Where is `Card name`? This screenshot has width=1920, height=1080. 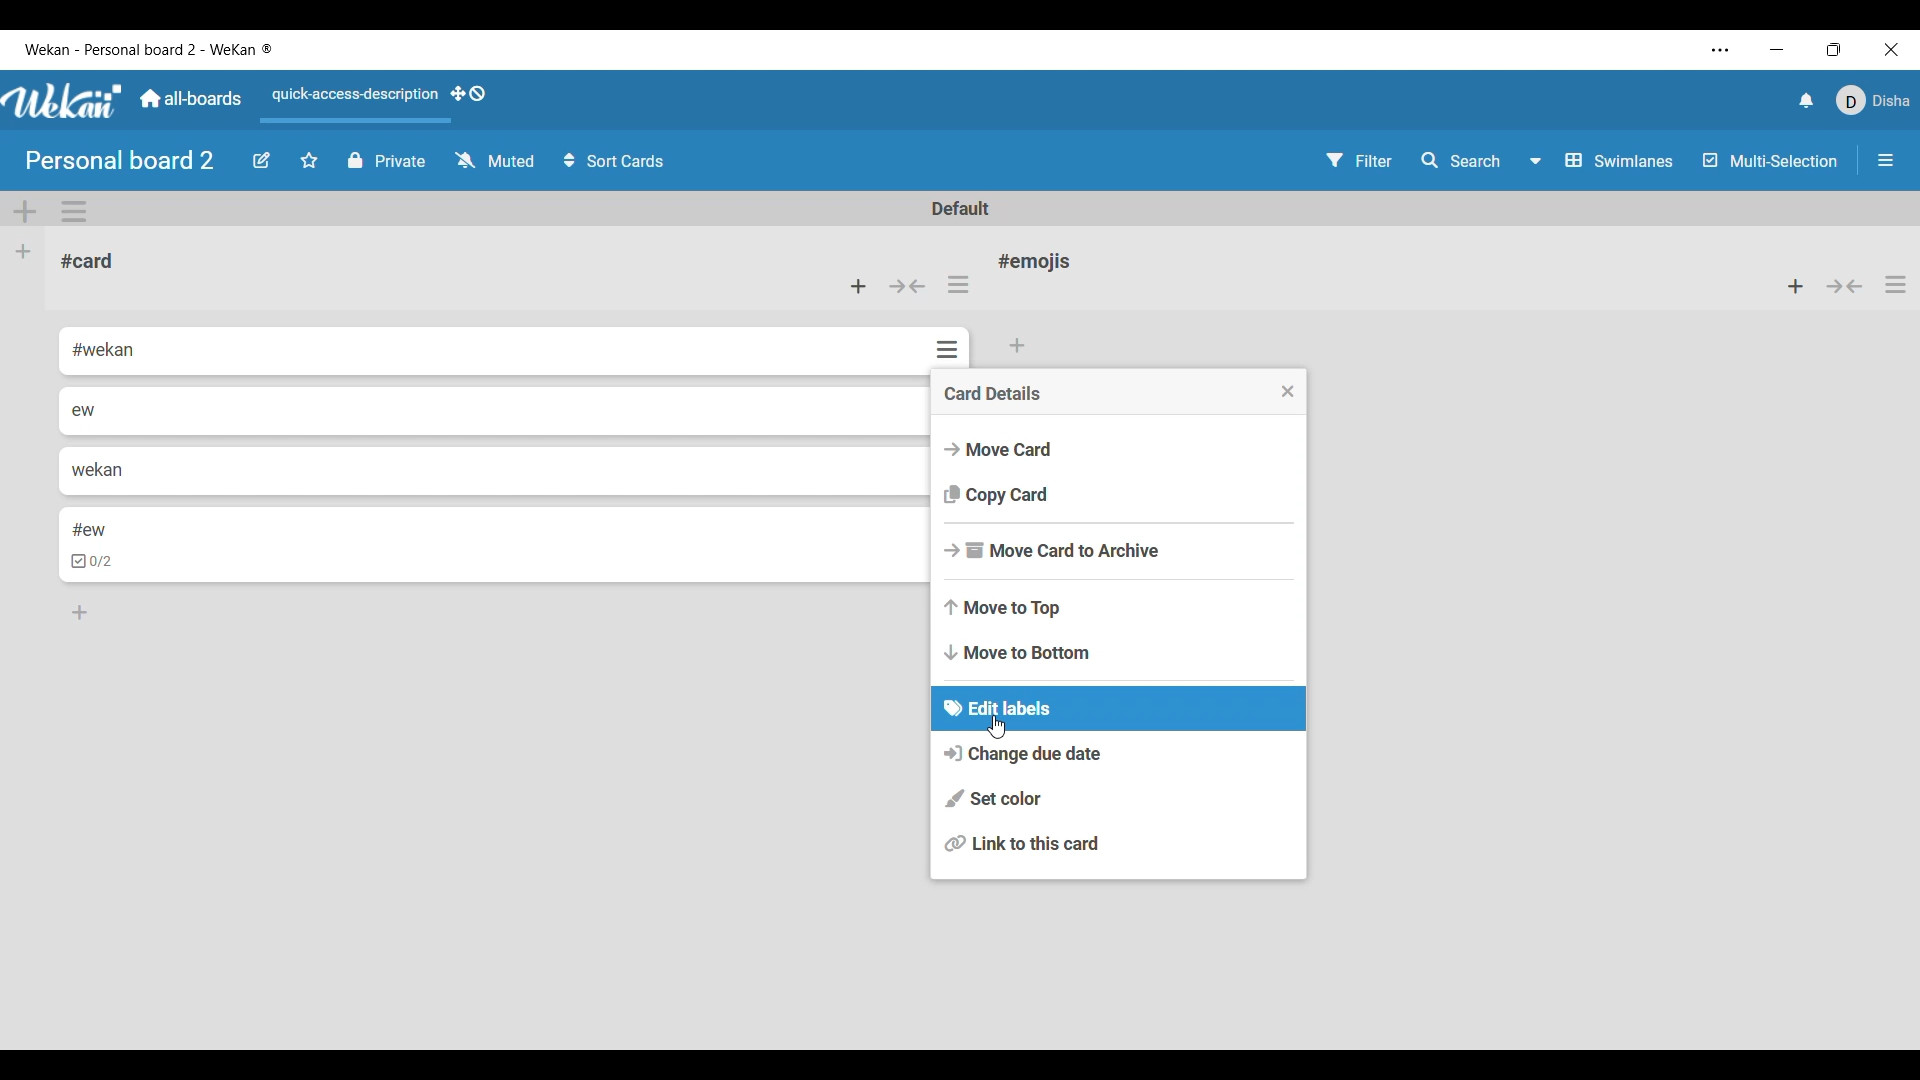 Card name is located at coordinates (87, 261).